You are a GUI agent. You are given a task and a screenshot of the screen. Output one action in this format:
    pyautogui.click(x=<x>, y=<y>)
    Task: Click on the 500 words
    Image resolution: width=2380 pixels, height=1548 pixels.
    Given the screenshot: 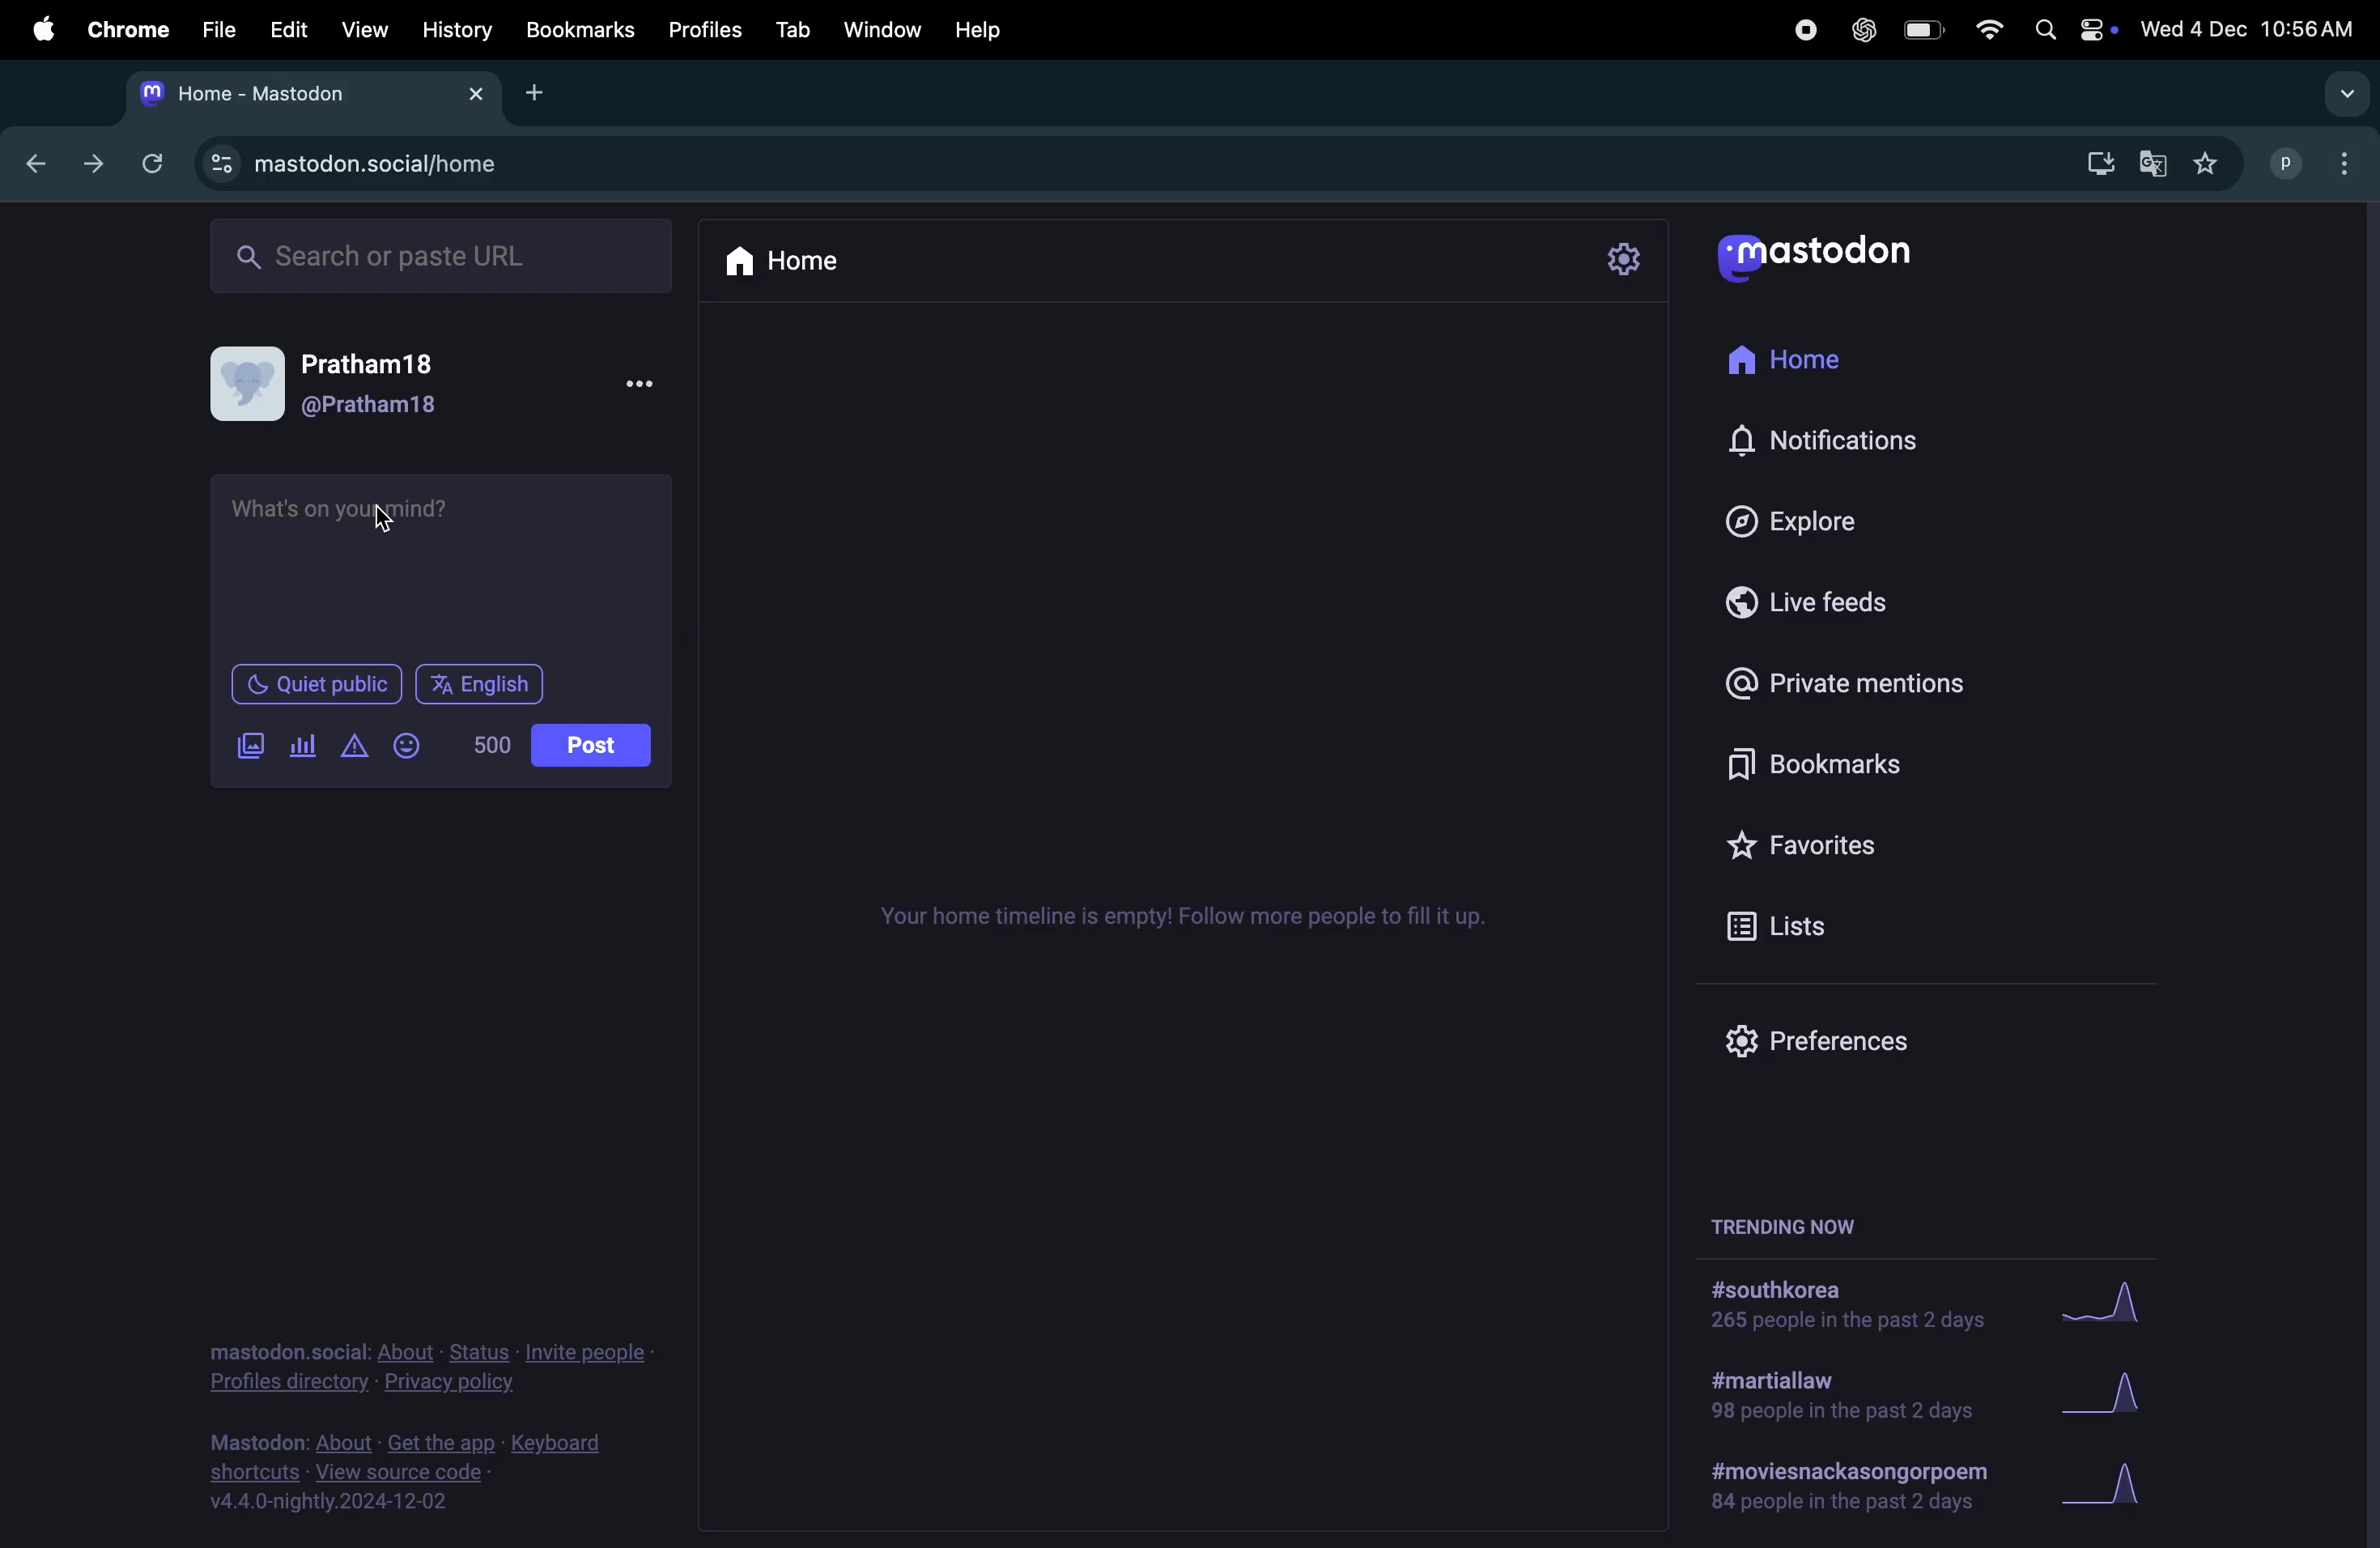 What is the action you would take?
    pyautogui.click(x=493, y=747)
    